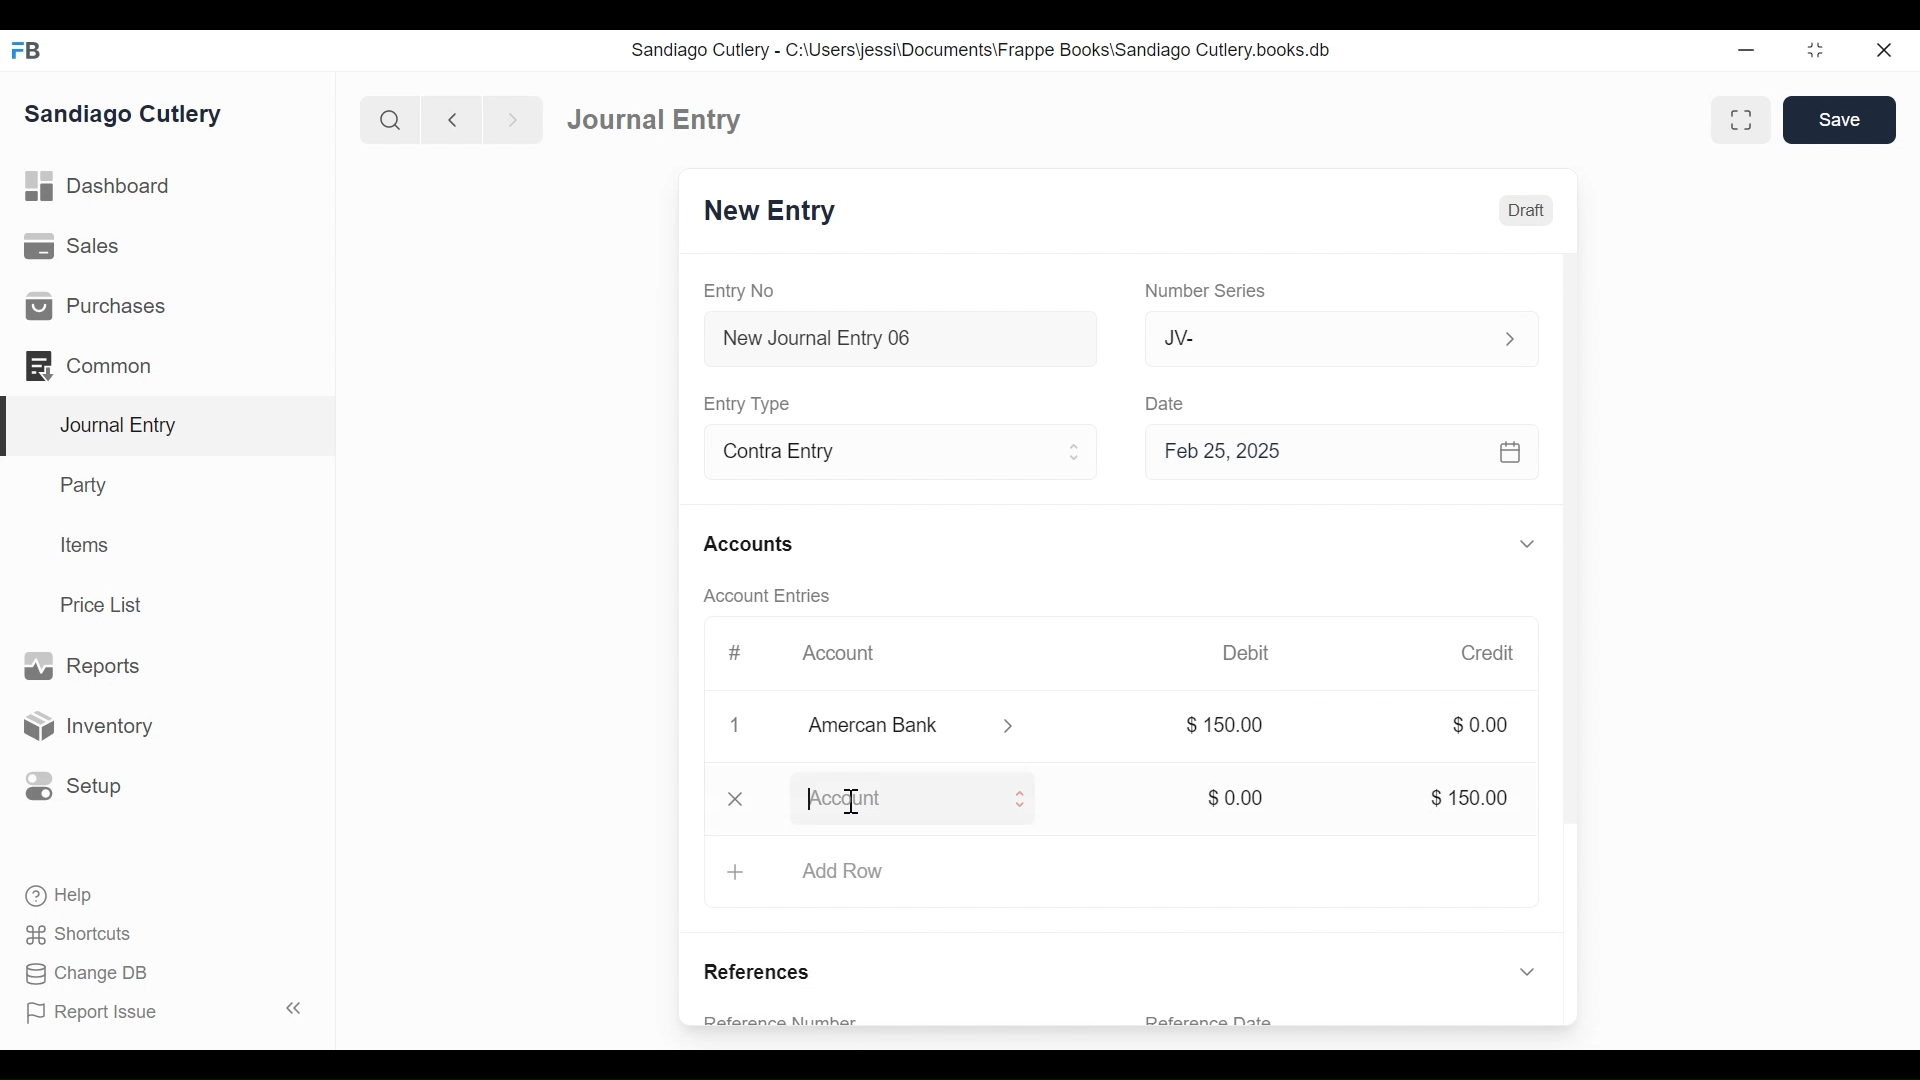 The image size is (1920, 1080). Describe the element at coordinates (1075, 452) in the screenshot. I see `Expand` at that location.